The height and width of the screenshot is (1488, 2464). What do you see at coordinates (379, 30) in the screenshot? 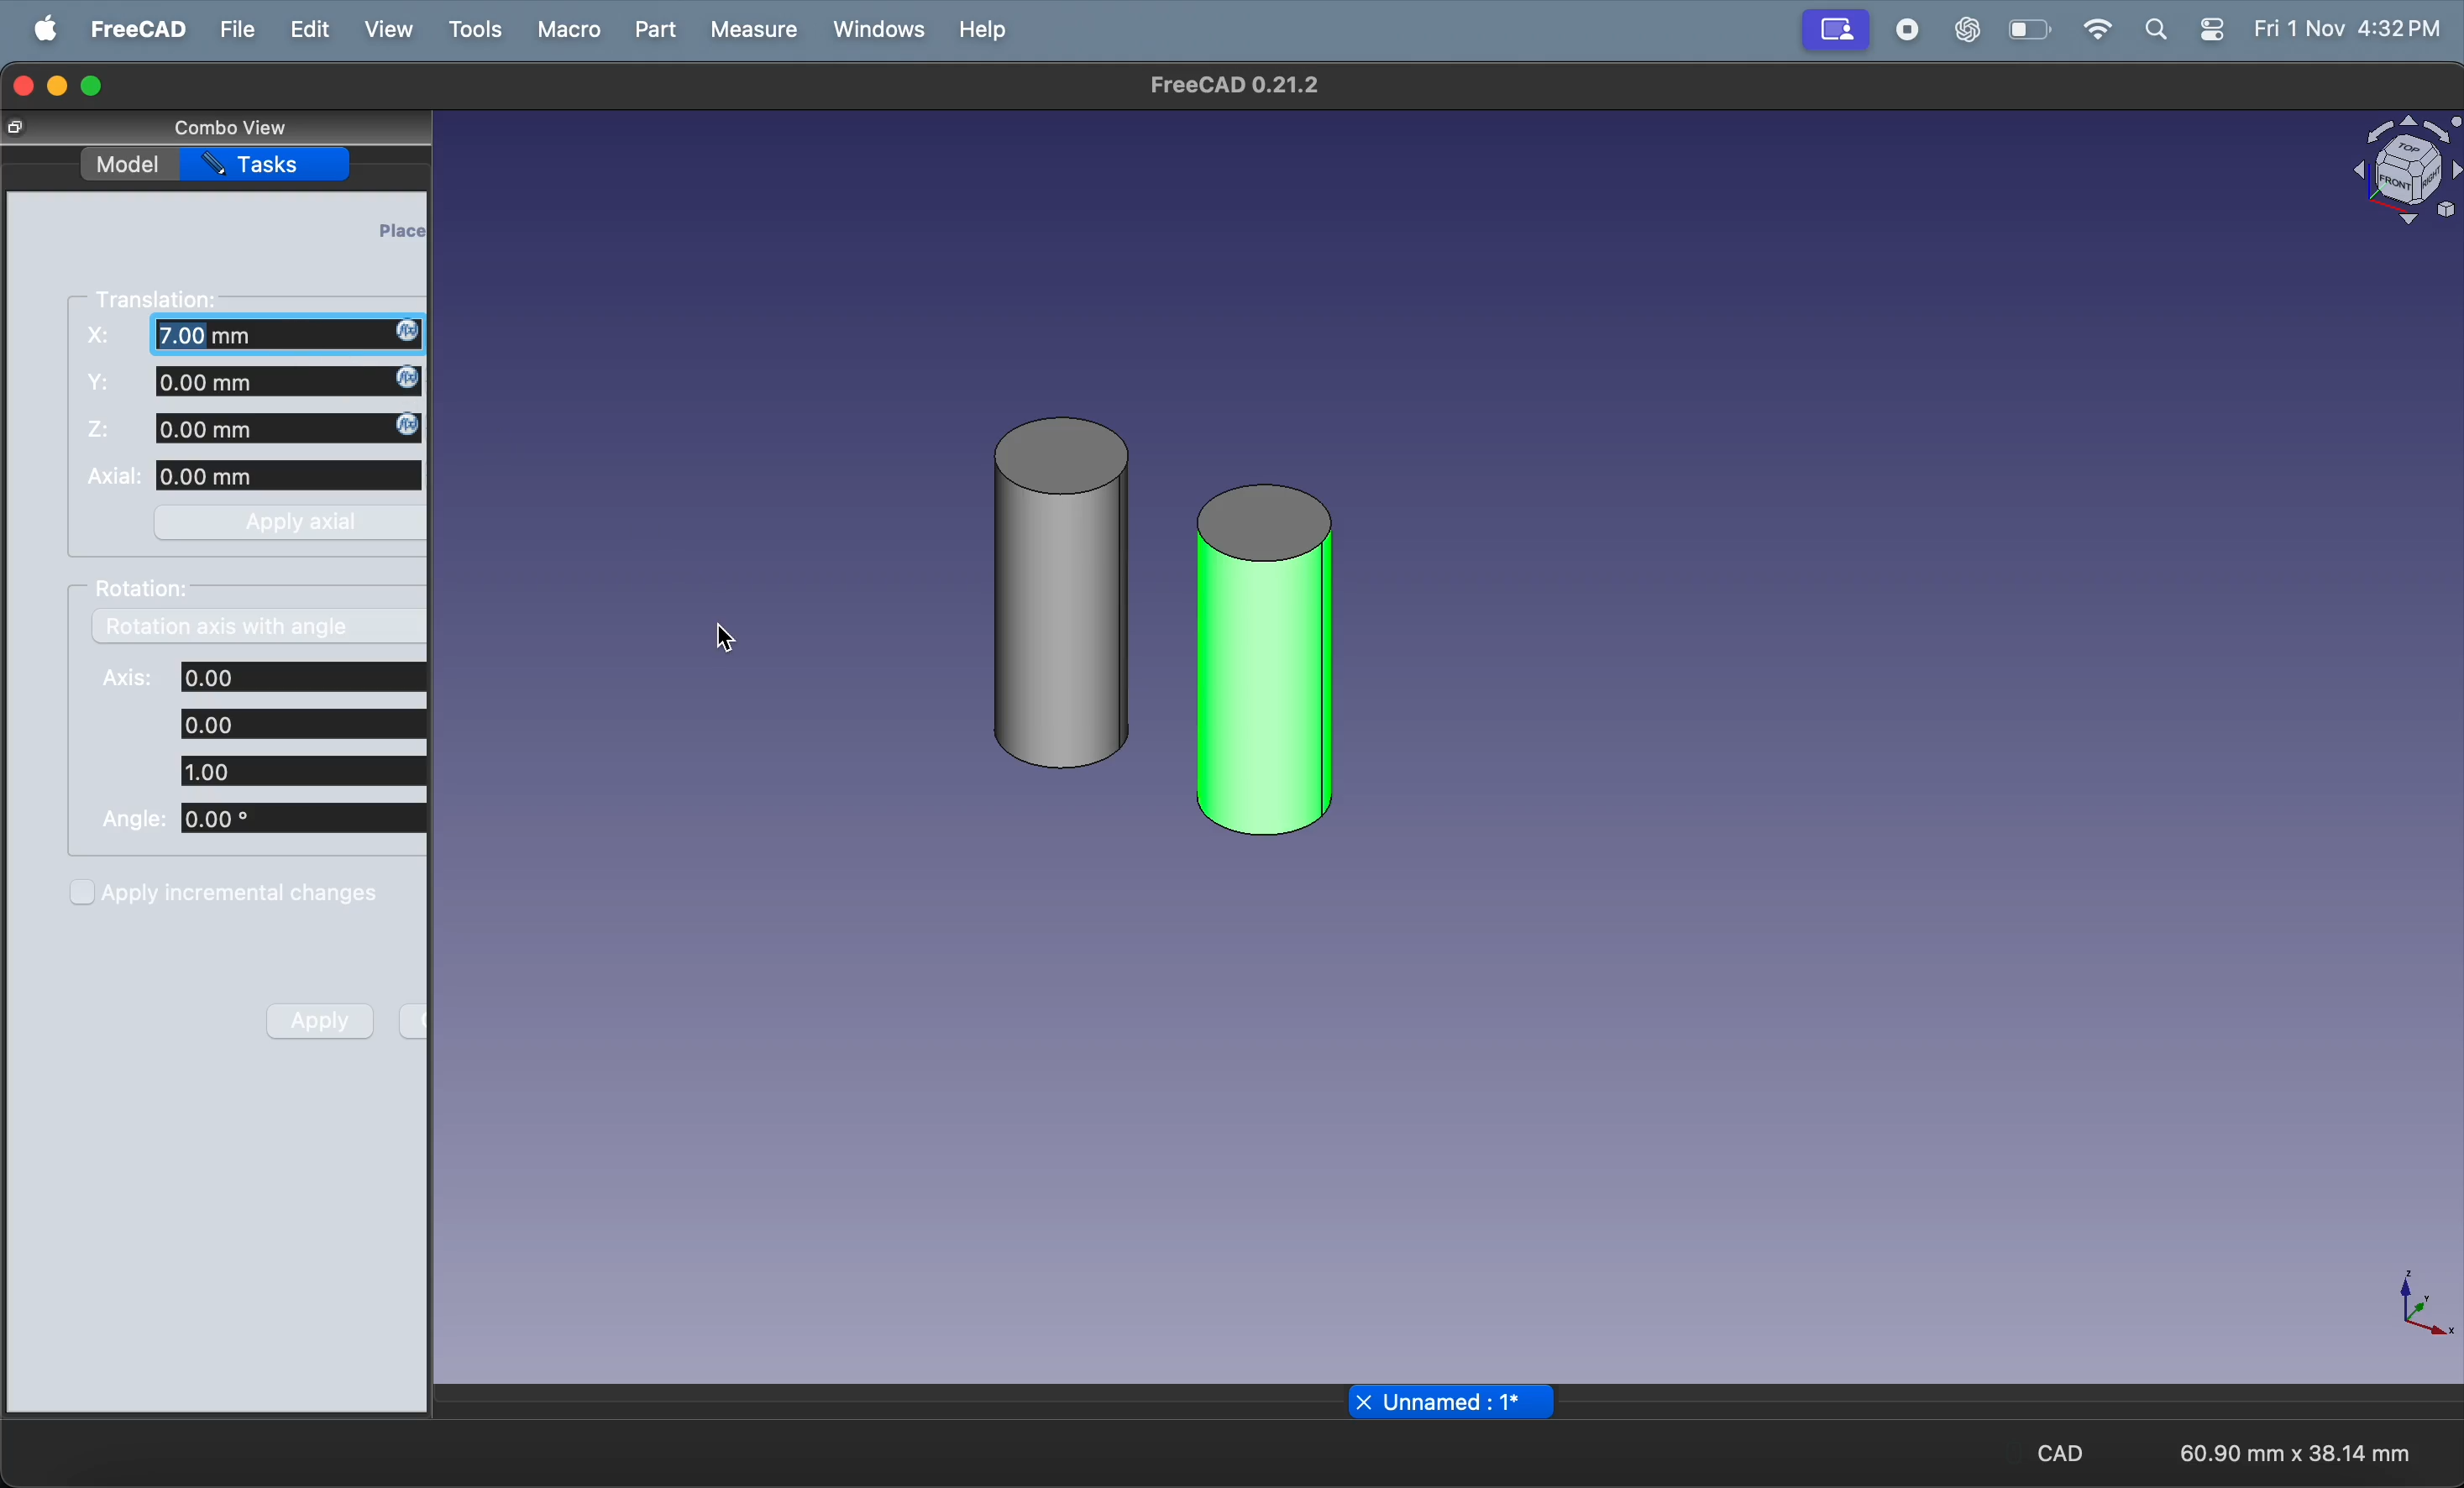
I see `view` at bounding box center [379, 30].